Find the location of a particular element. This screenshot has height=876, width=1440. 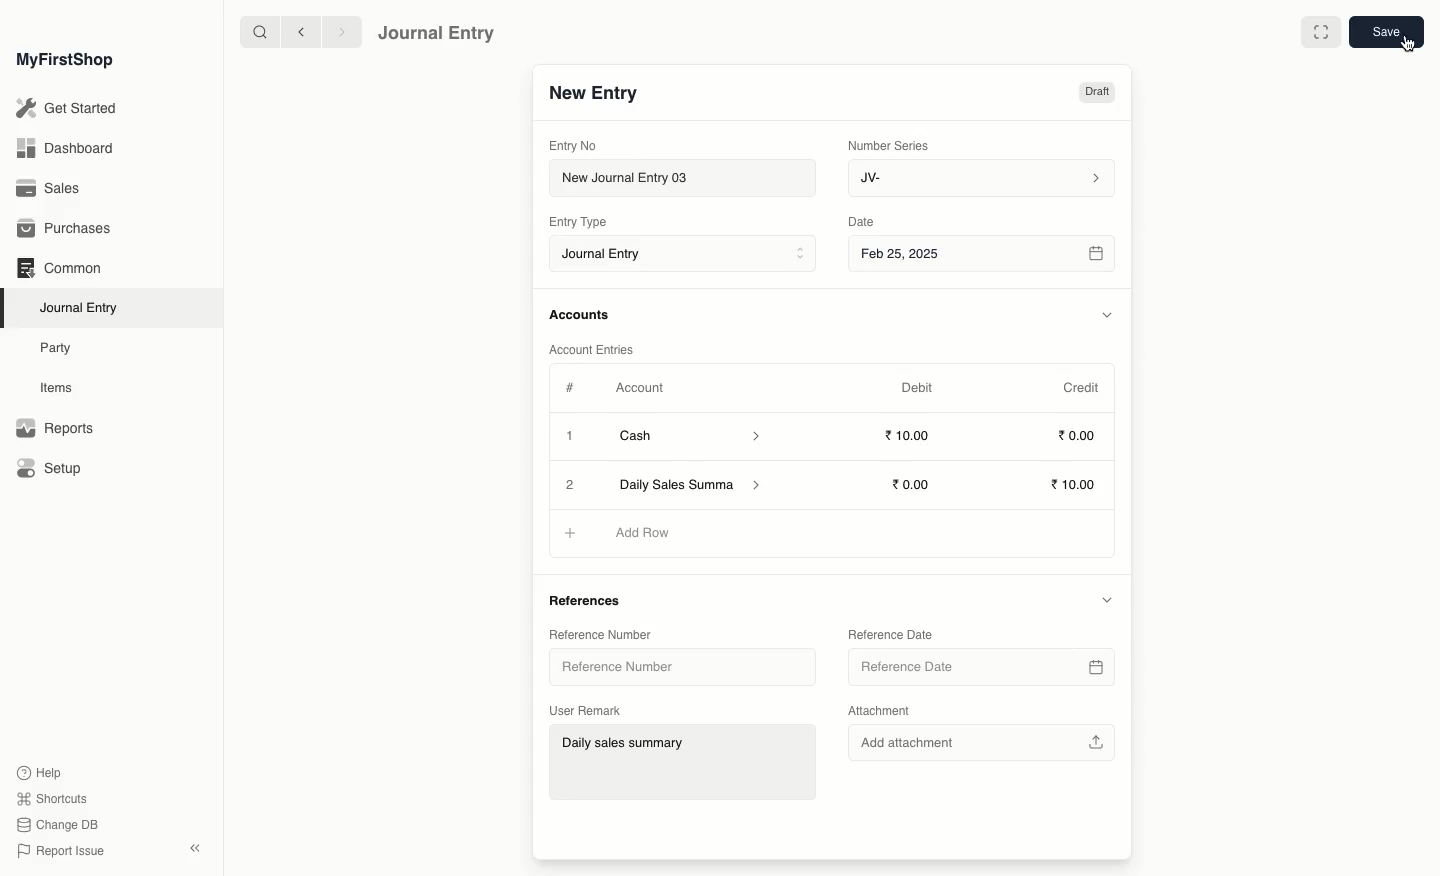

10.00 is located at coordinates (916, 484).